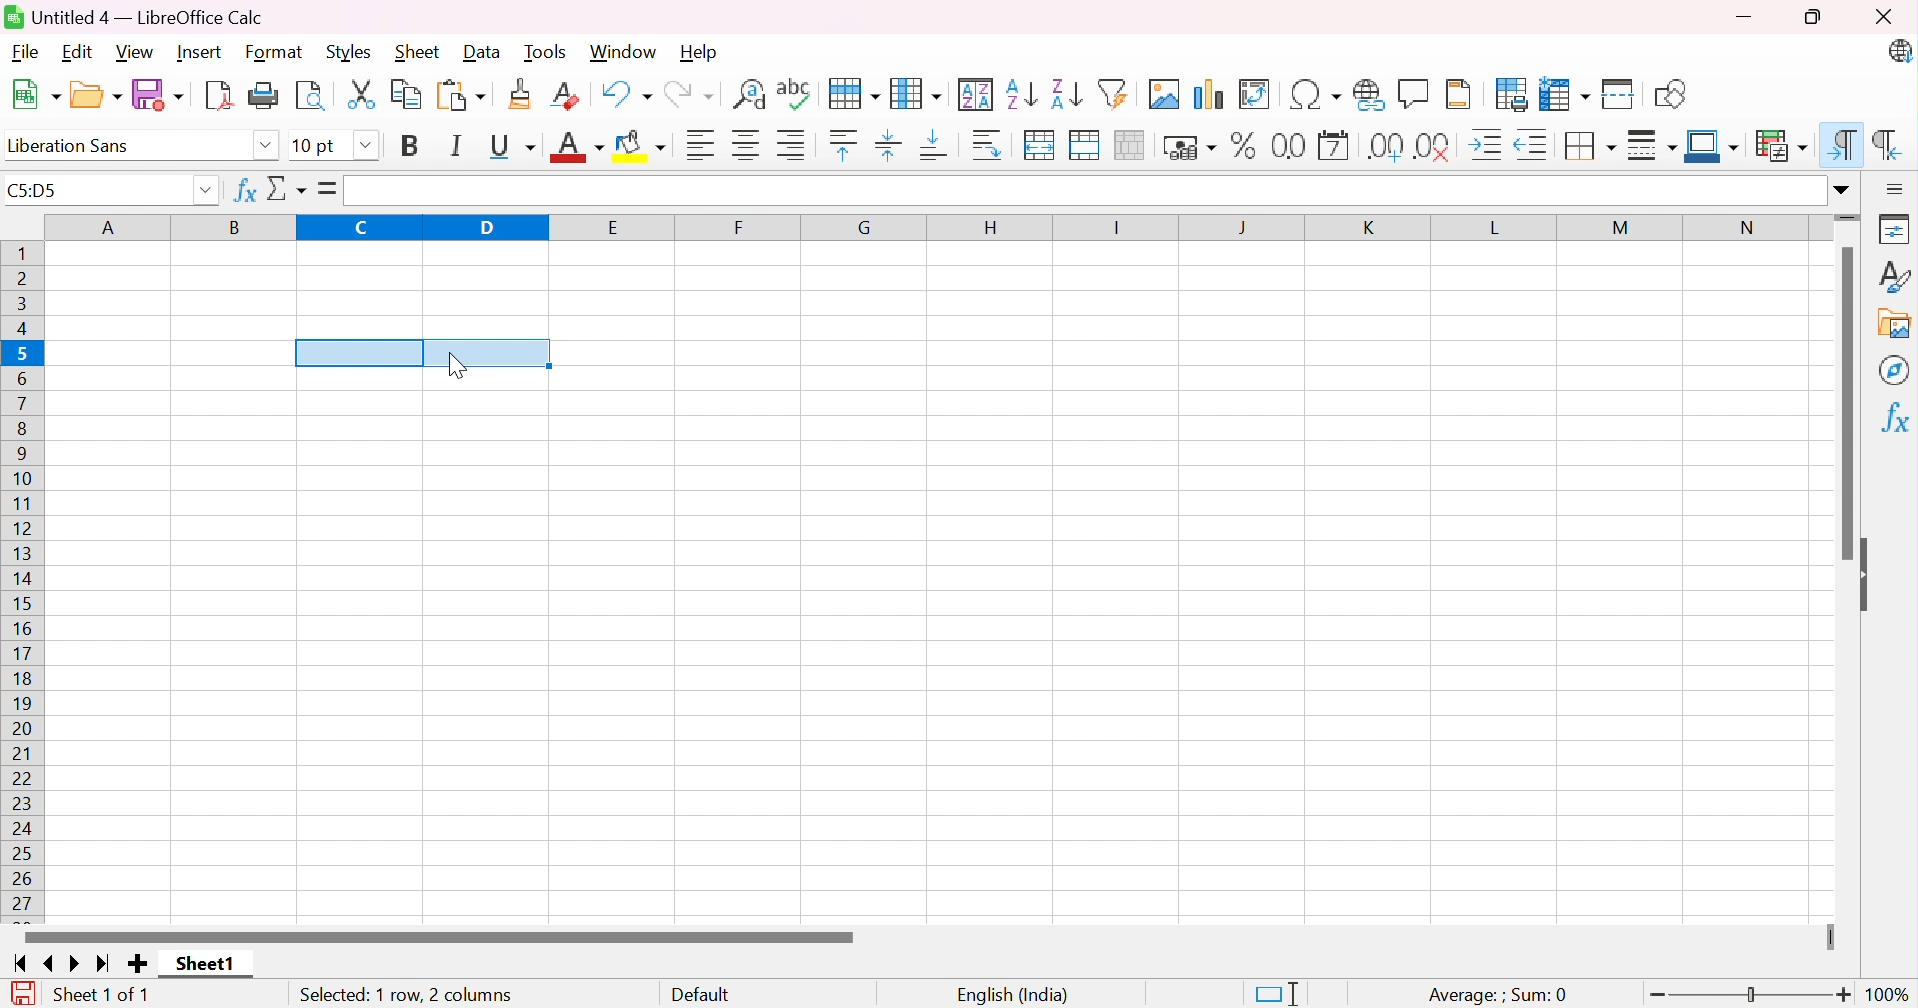 Image resolution: width=1918 pixels, height=1008 pixels. What do you see at coordinates (74, 145) in the screenshot?
I see `Liberation Sans` at bounding box center [74, 145].